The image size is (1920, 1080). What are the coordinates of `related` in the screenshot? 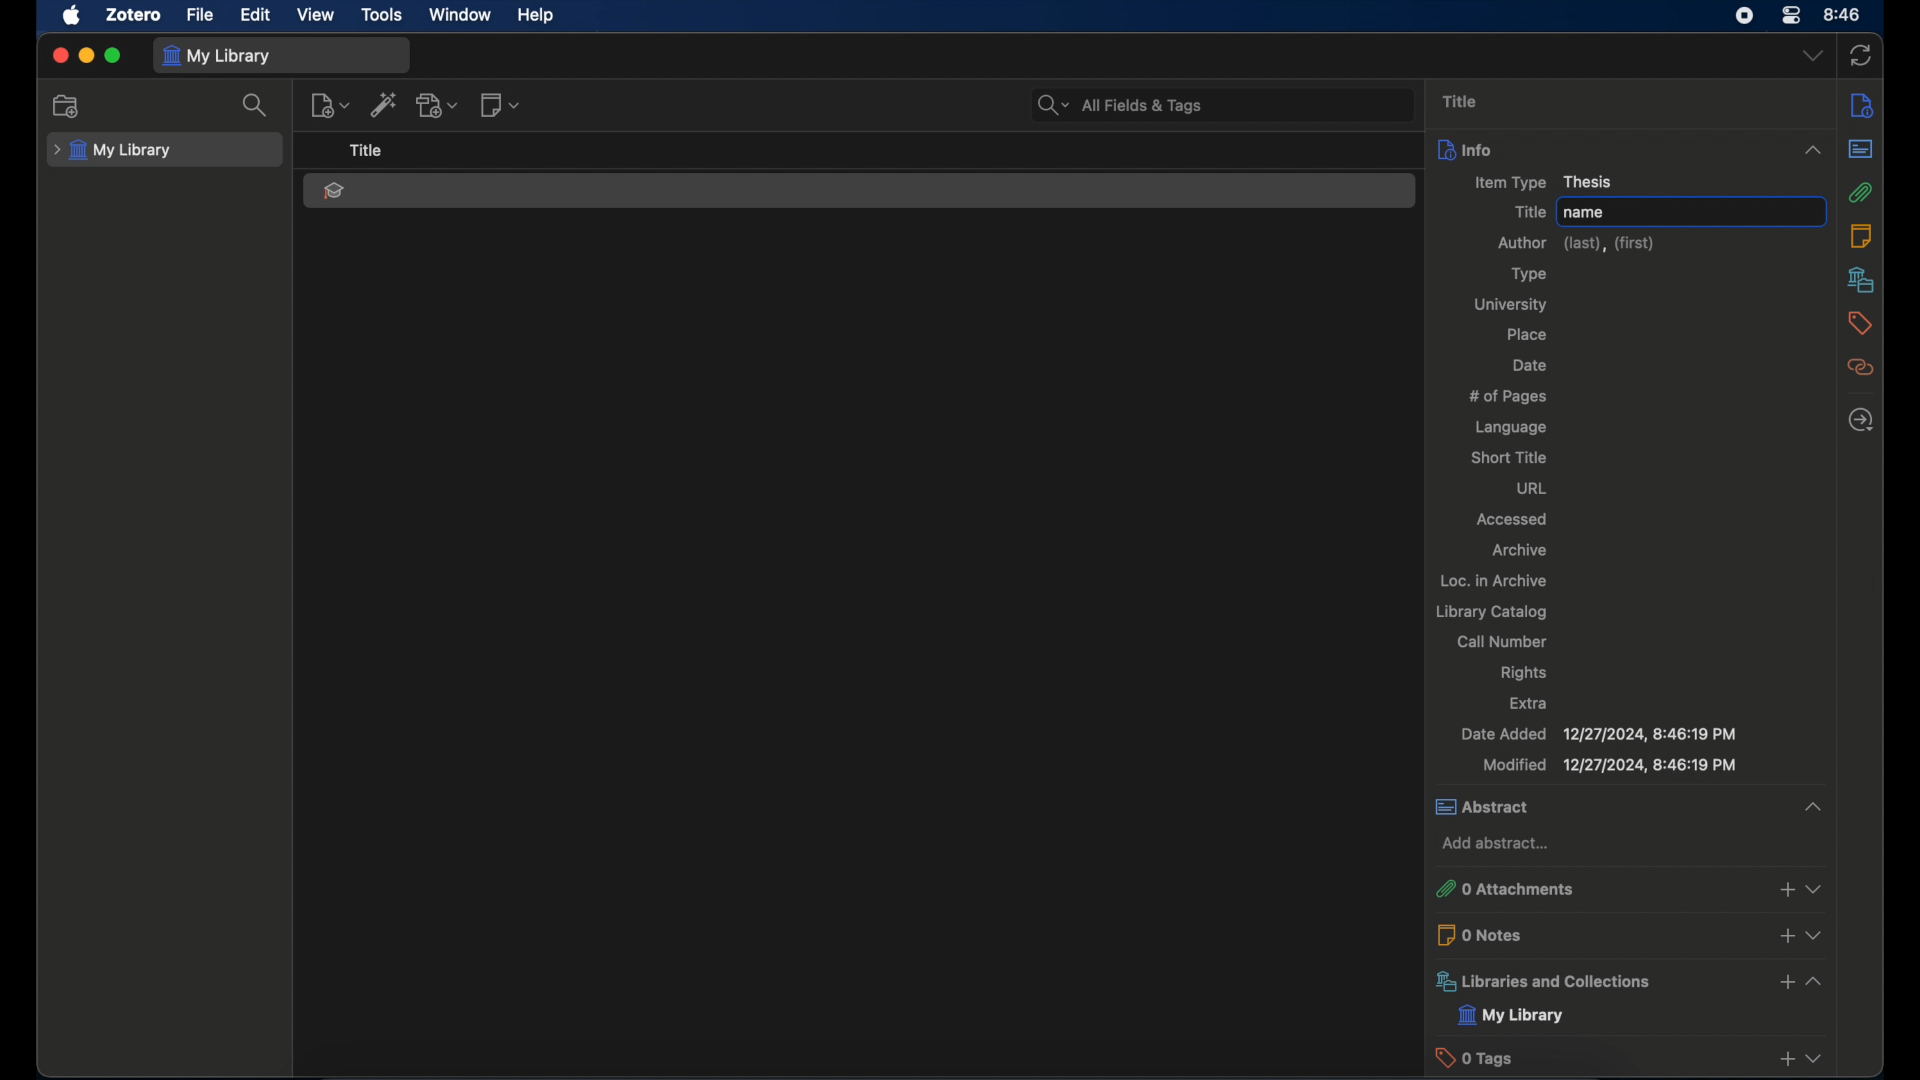 It's located at (1862, 368).